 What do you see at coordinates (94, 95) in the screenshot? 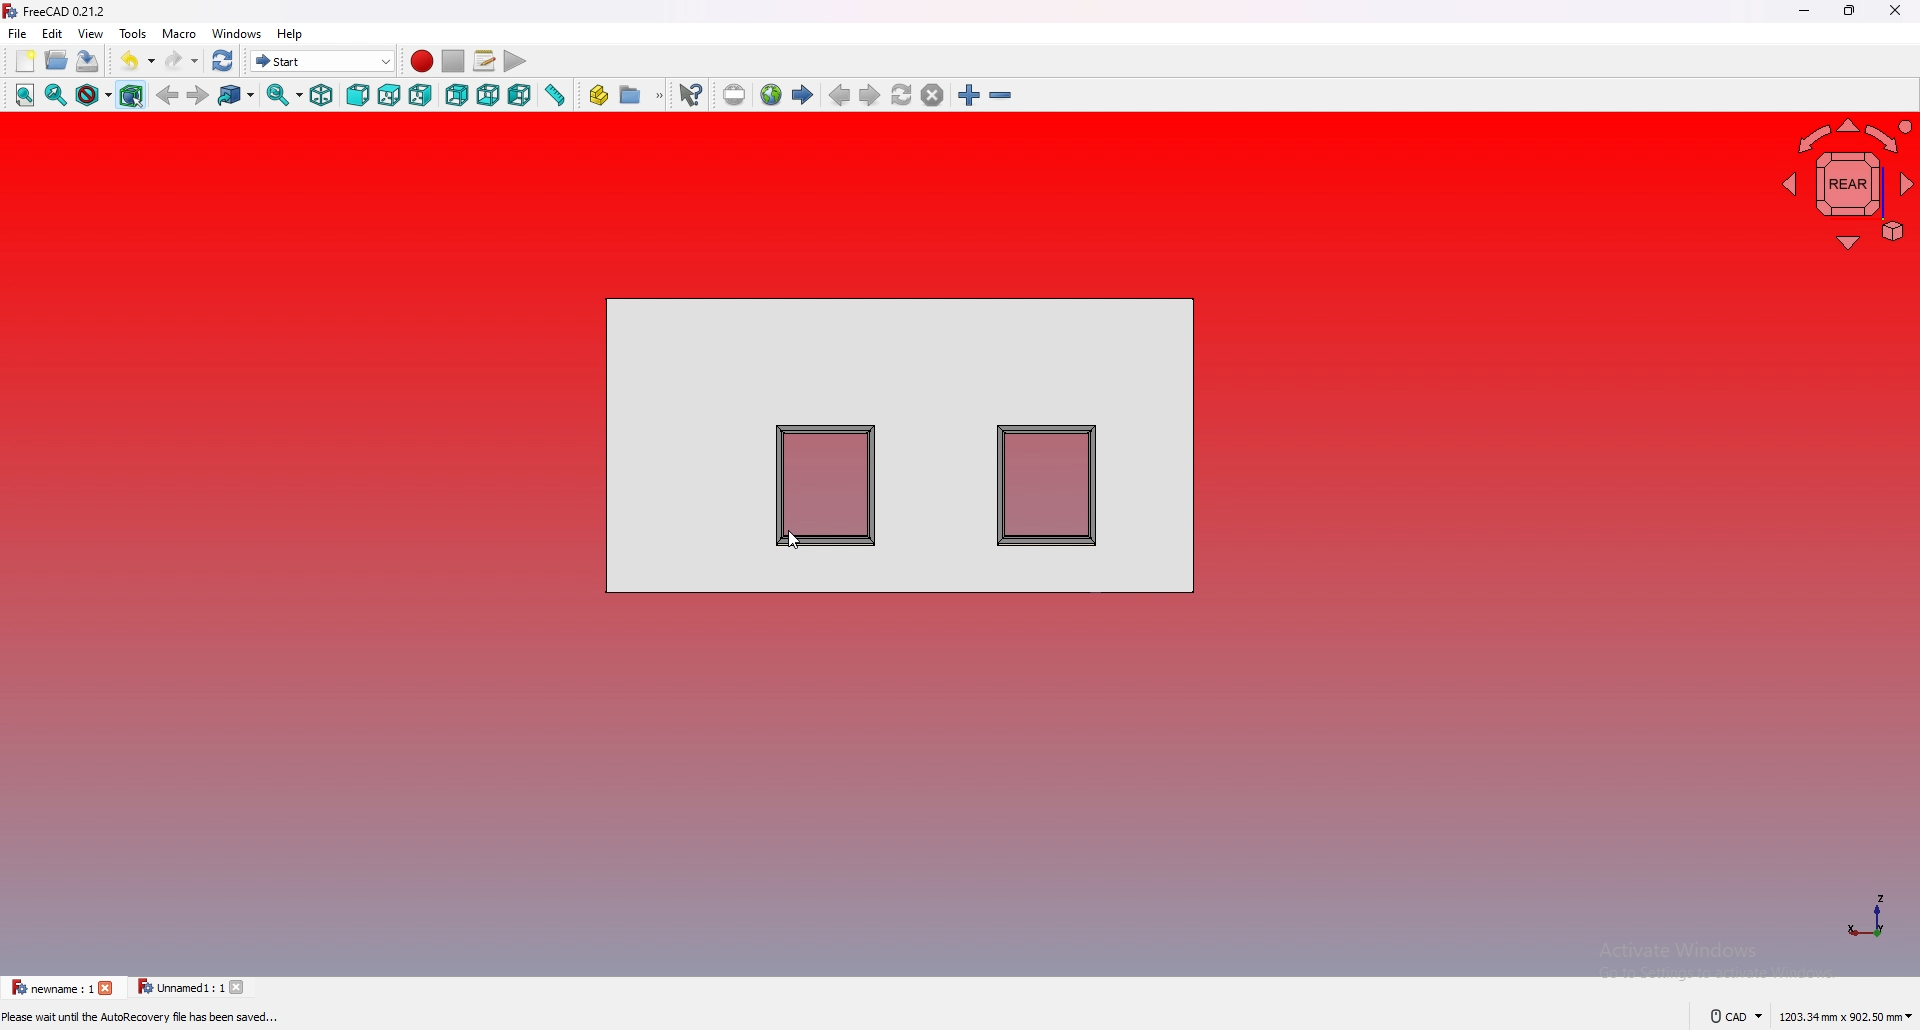
I see `draw style` at bounding box center [94, 95].